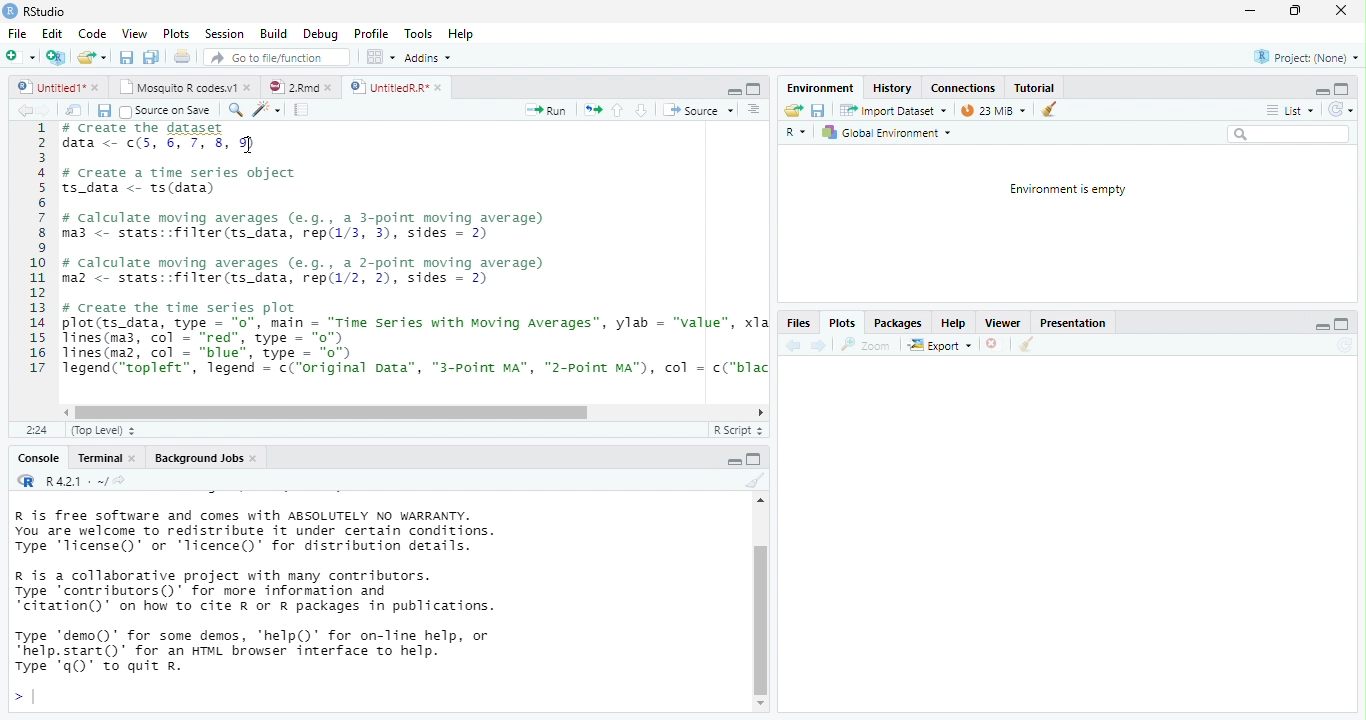 The width and height of the screenshot is (1366, 720). I want to click on File, so click(16, 34).